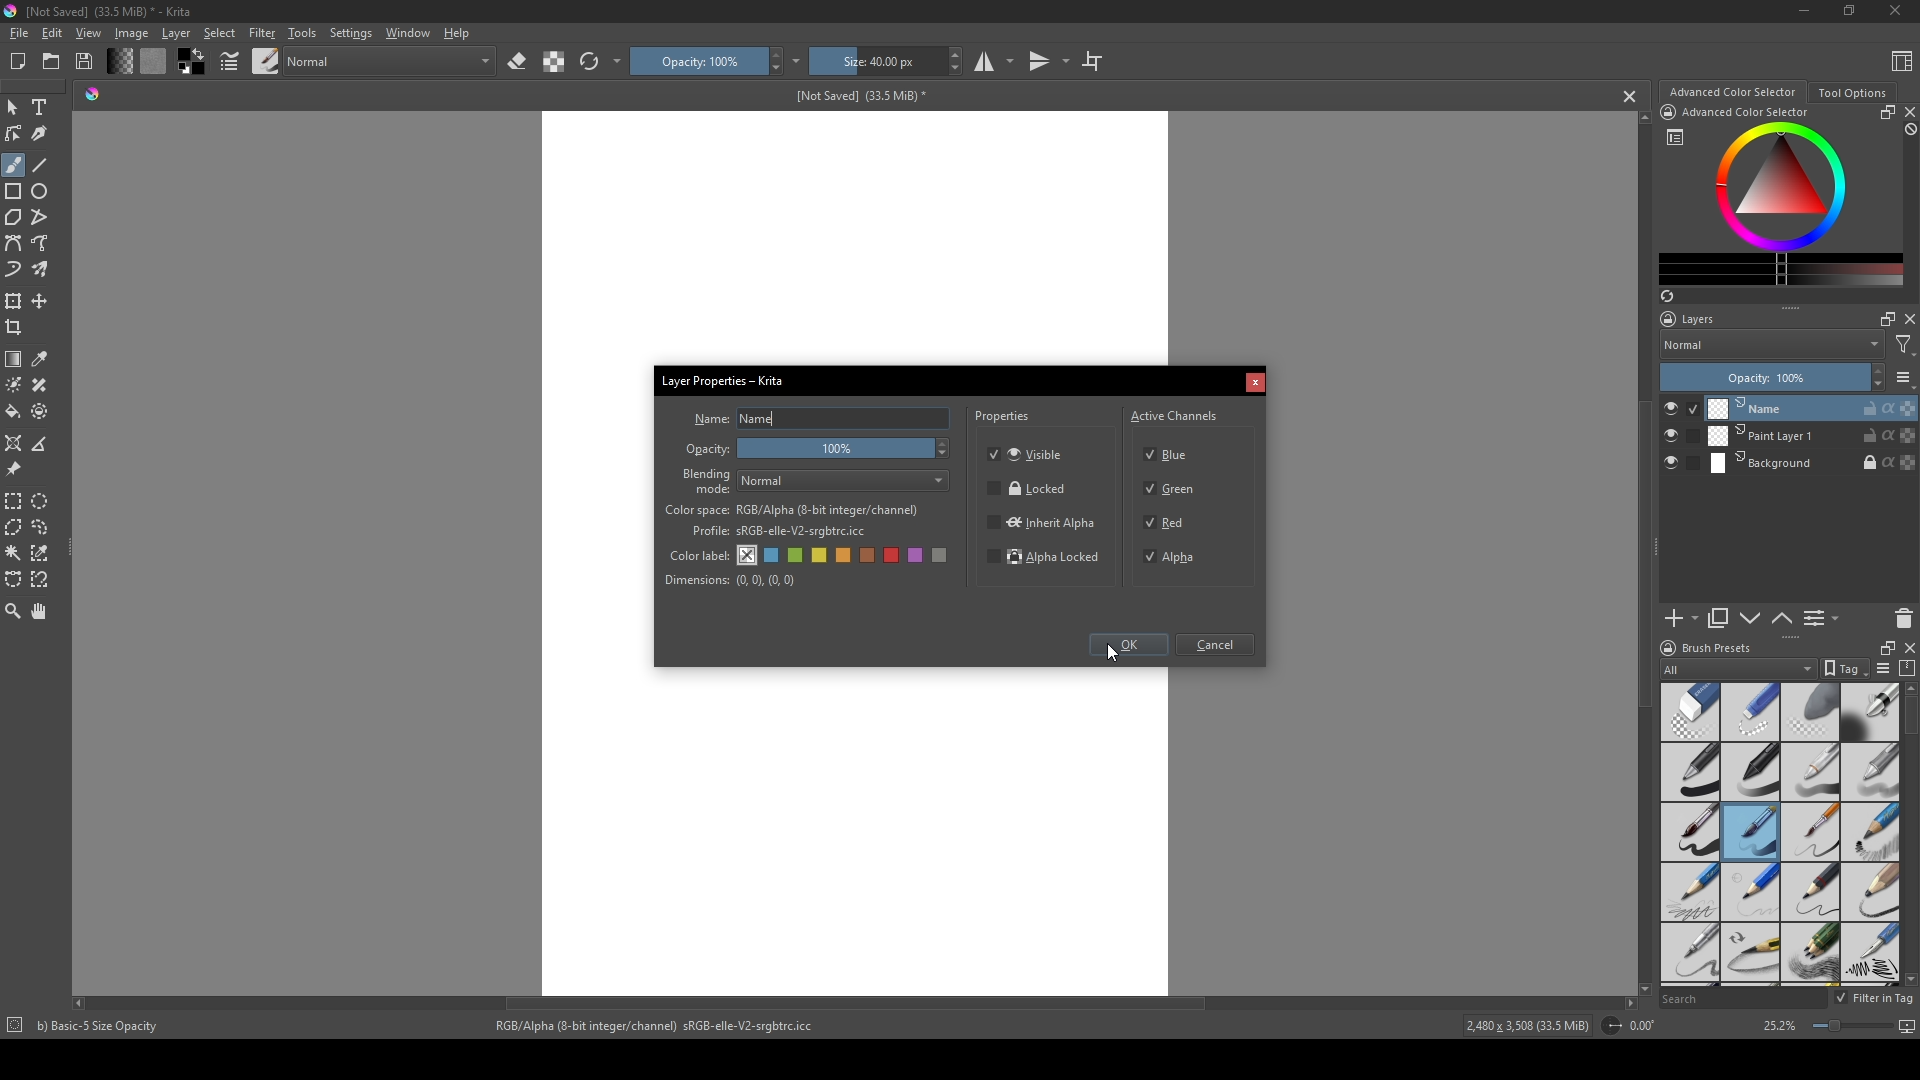  Describe the element at coordinates (1908, 319) in the screenshot. I see `close` at that location.